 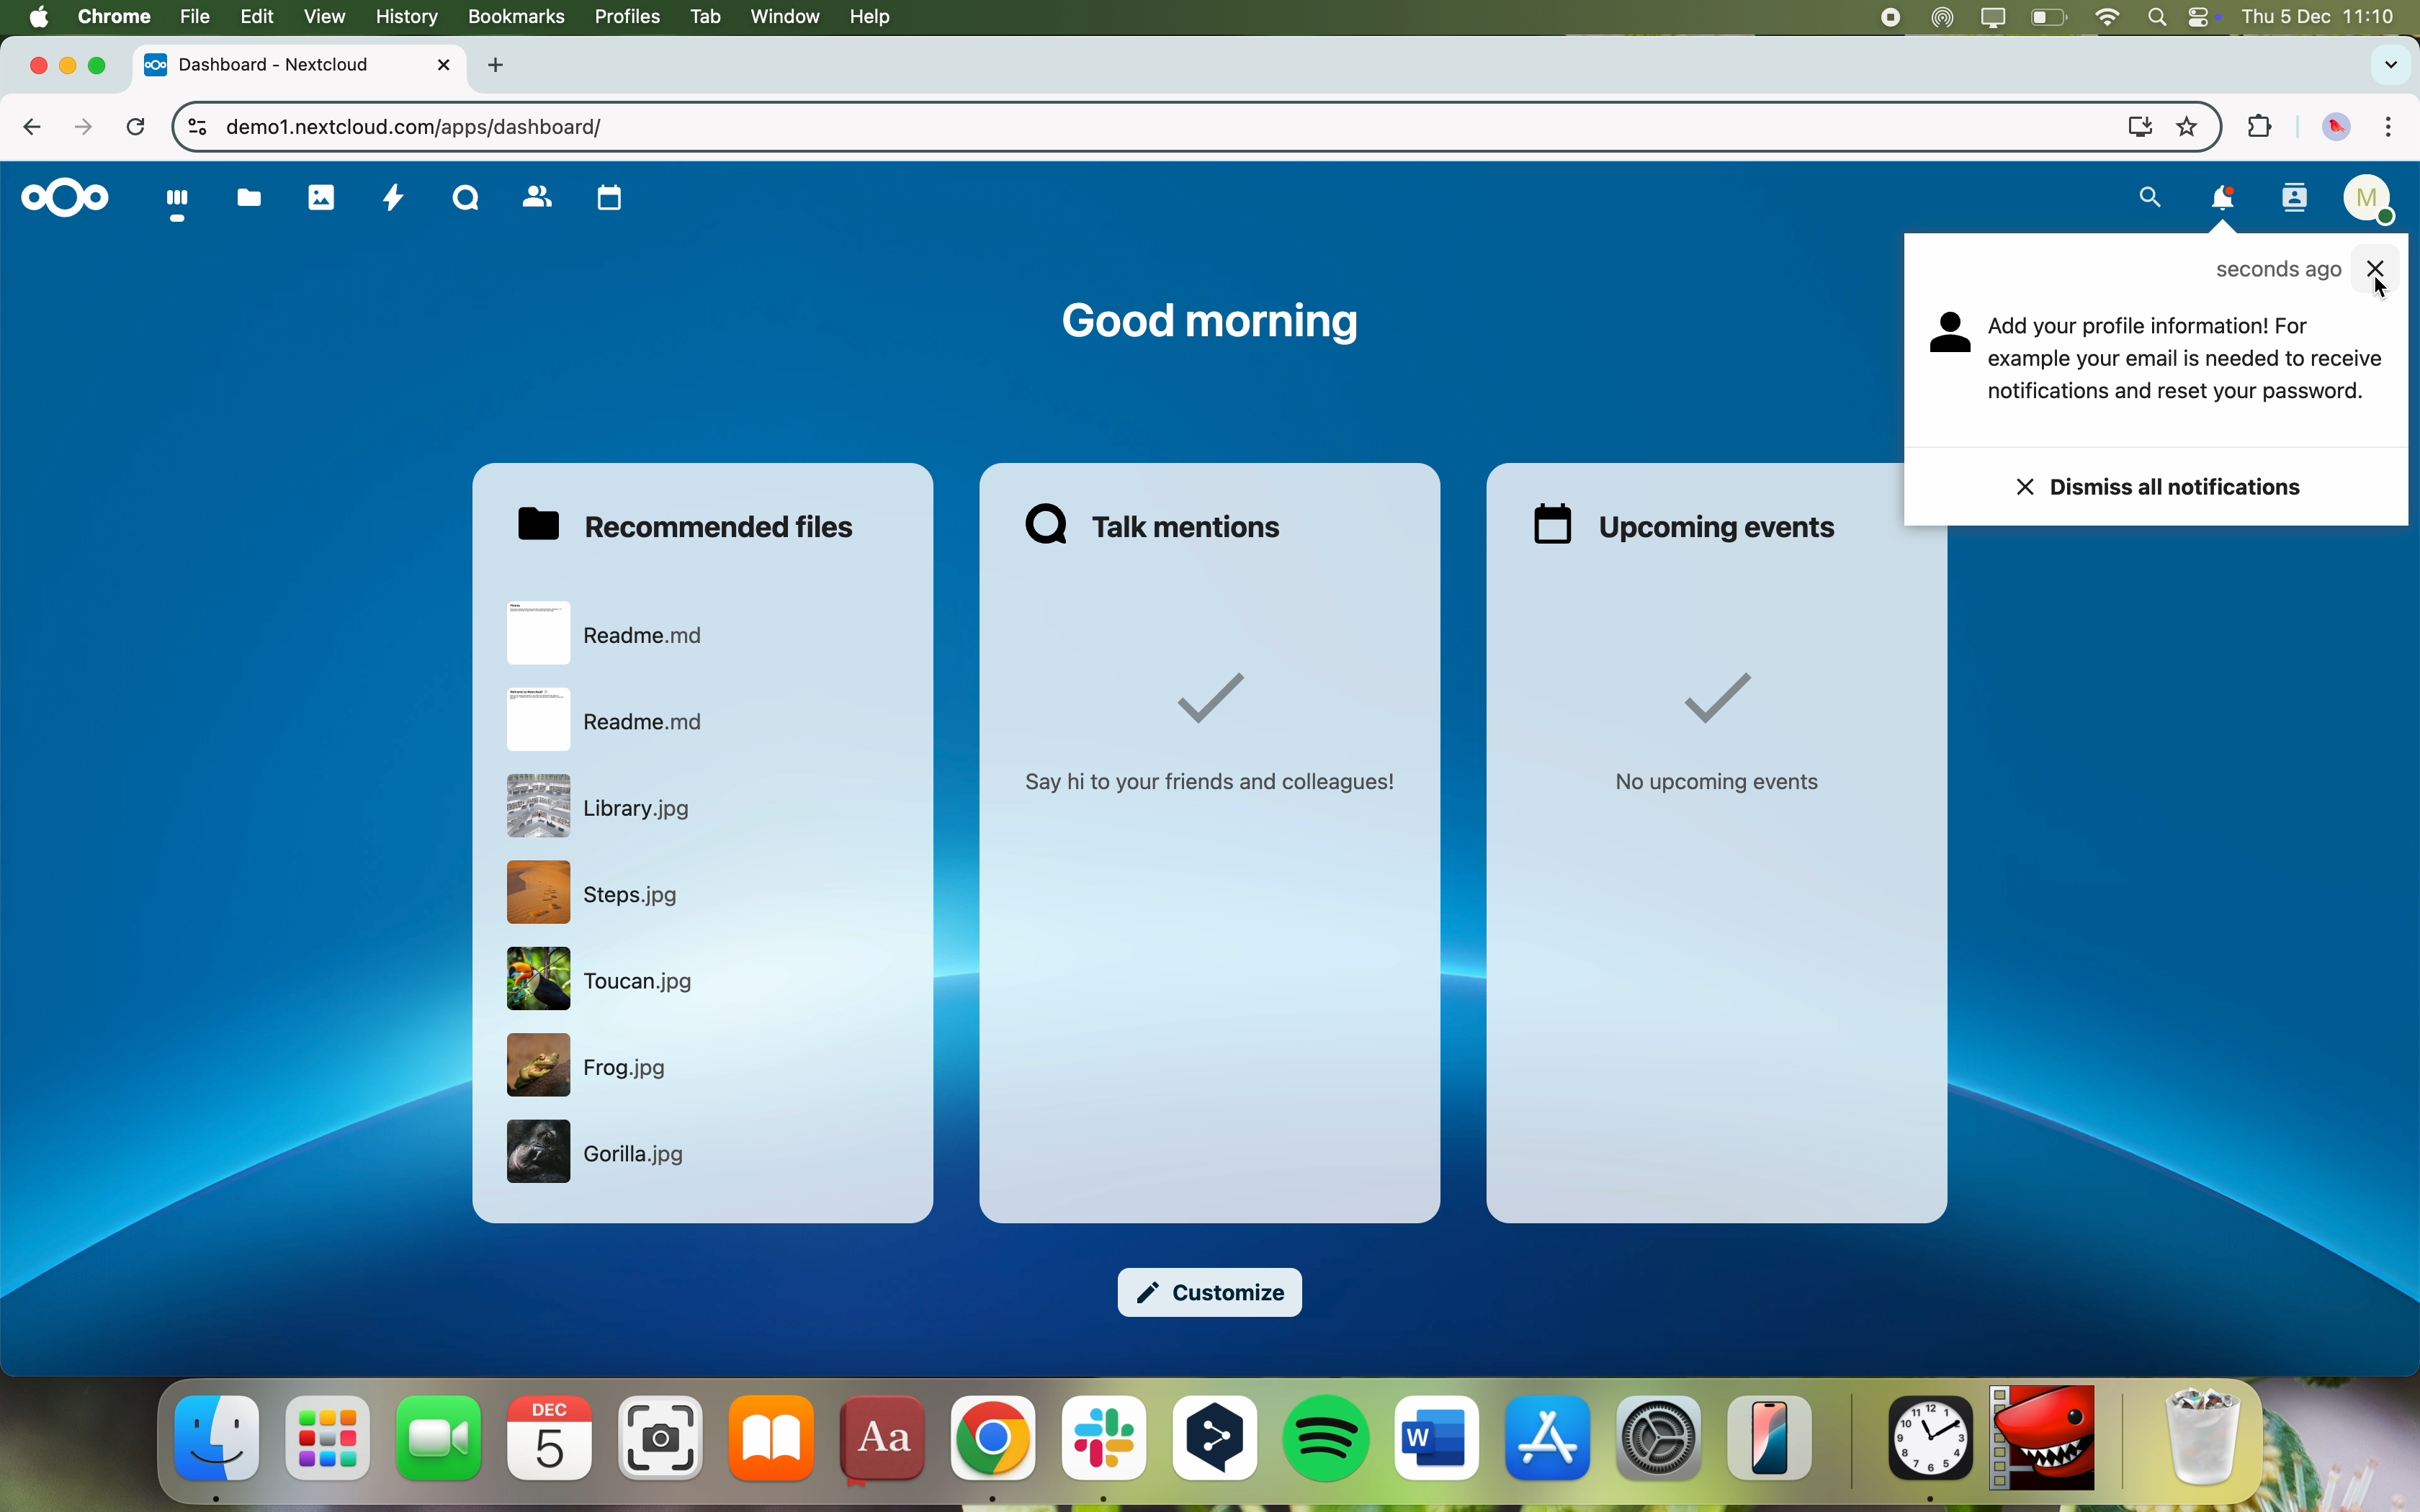 I want to click on camera, so click(x=662, y=1438).